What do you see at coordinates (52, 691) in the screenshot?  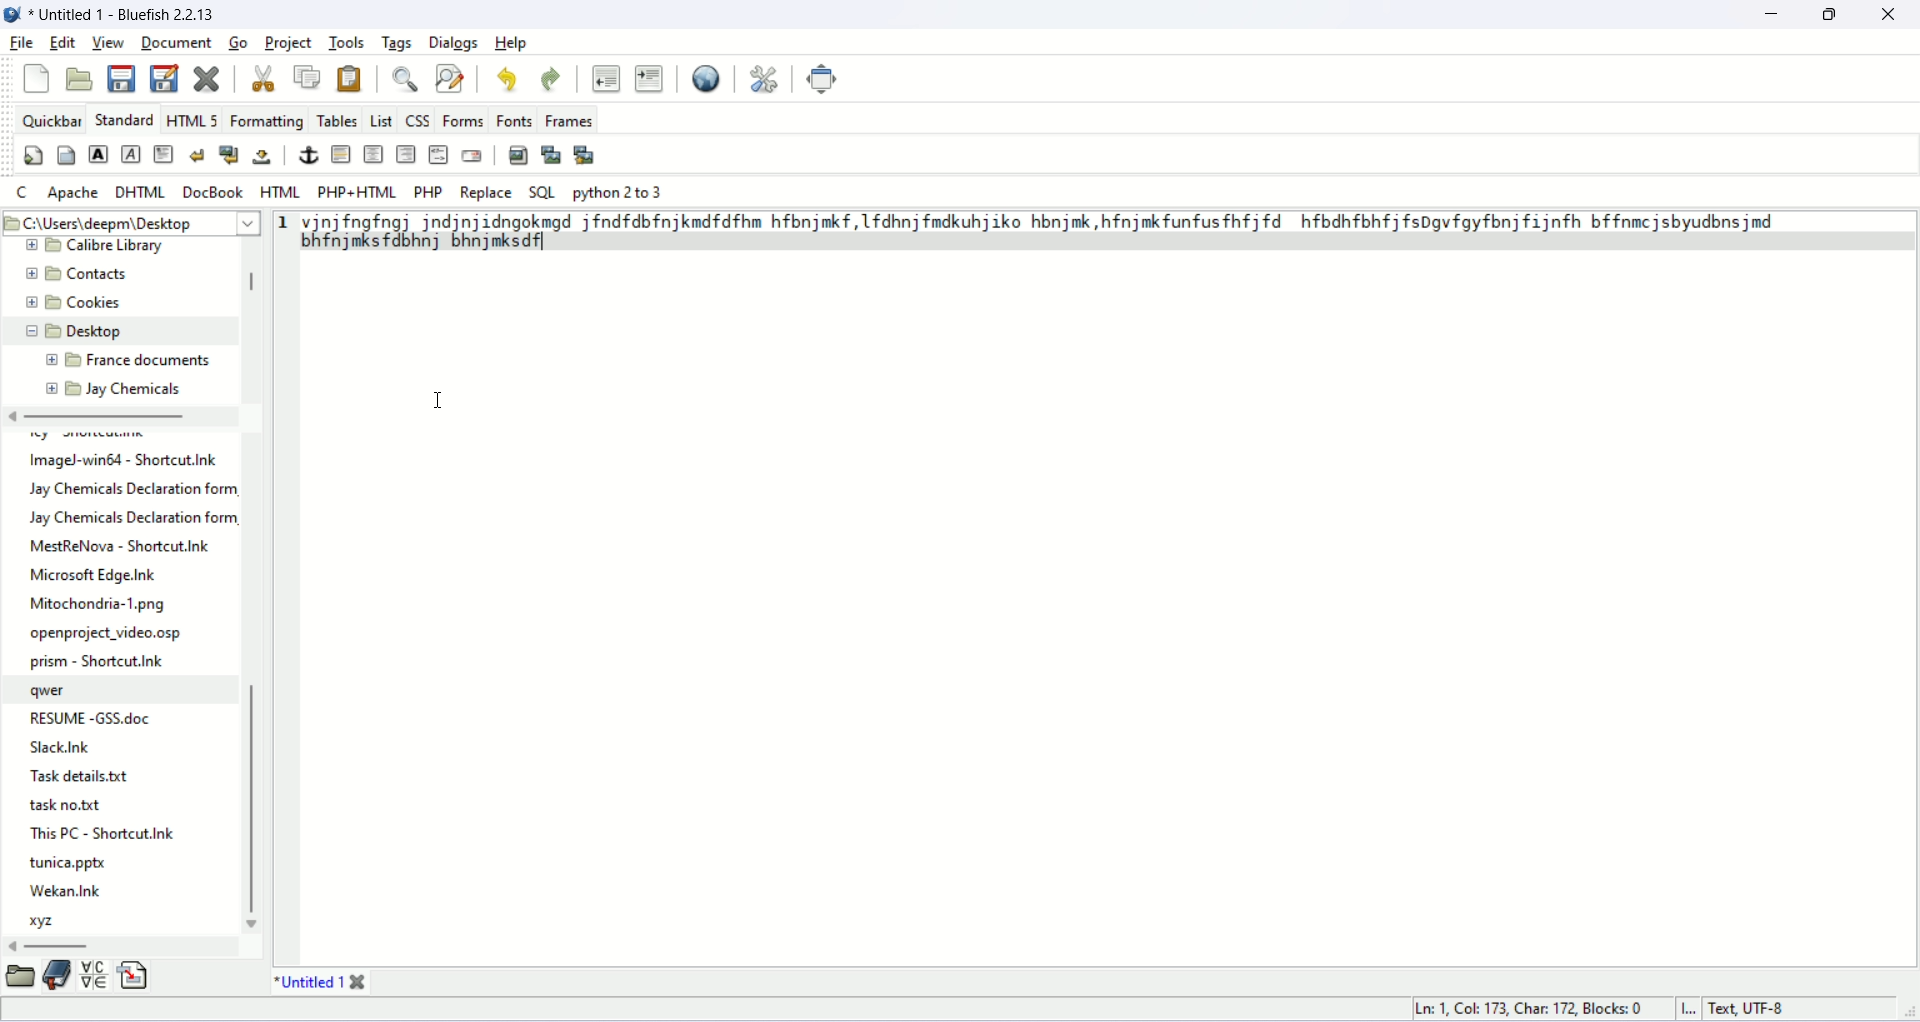 I see `qwer` at bounding box center [52, 691].